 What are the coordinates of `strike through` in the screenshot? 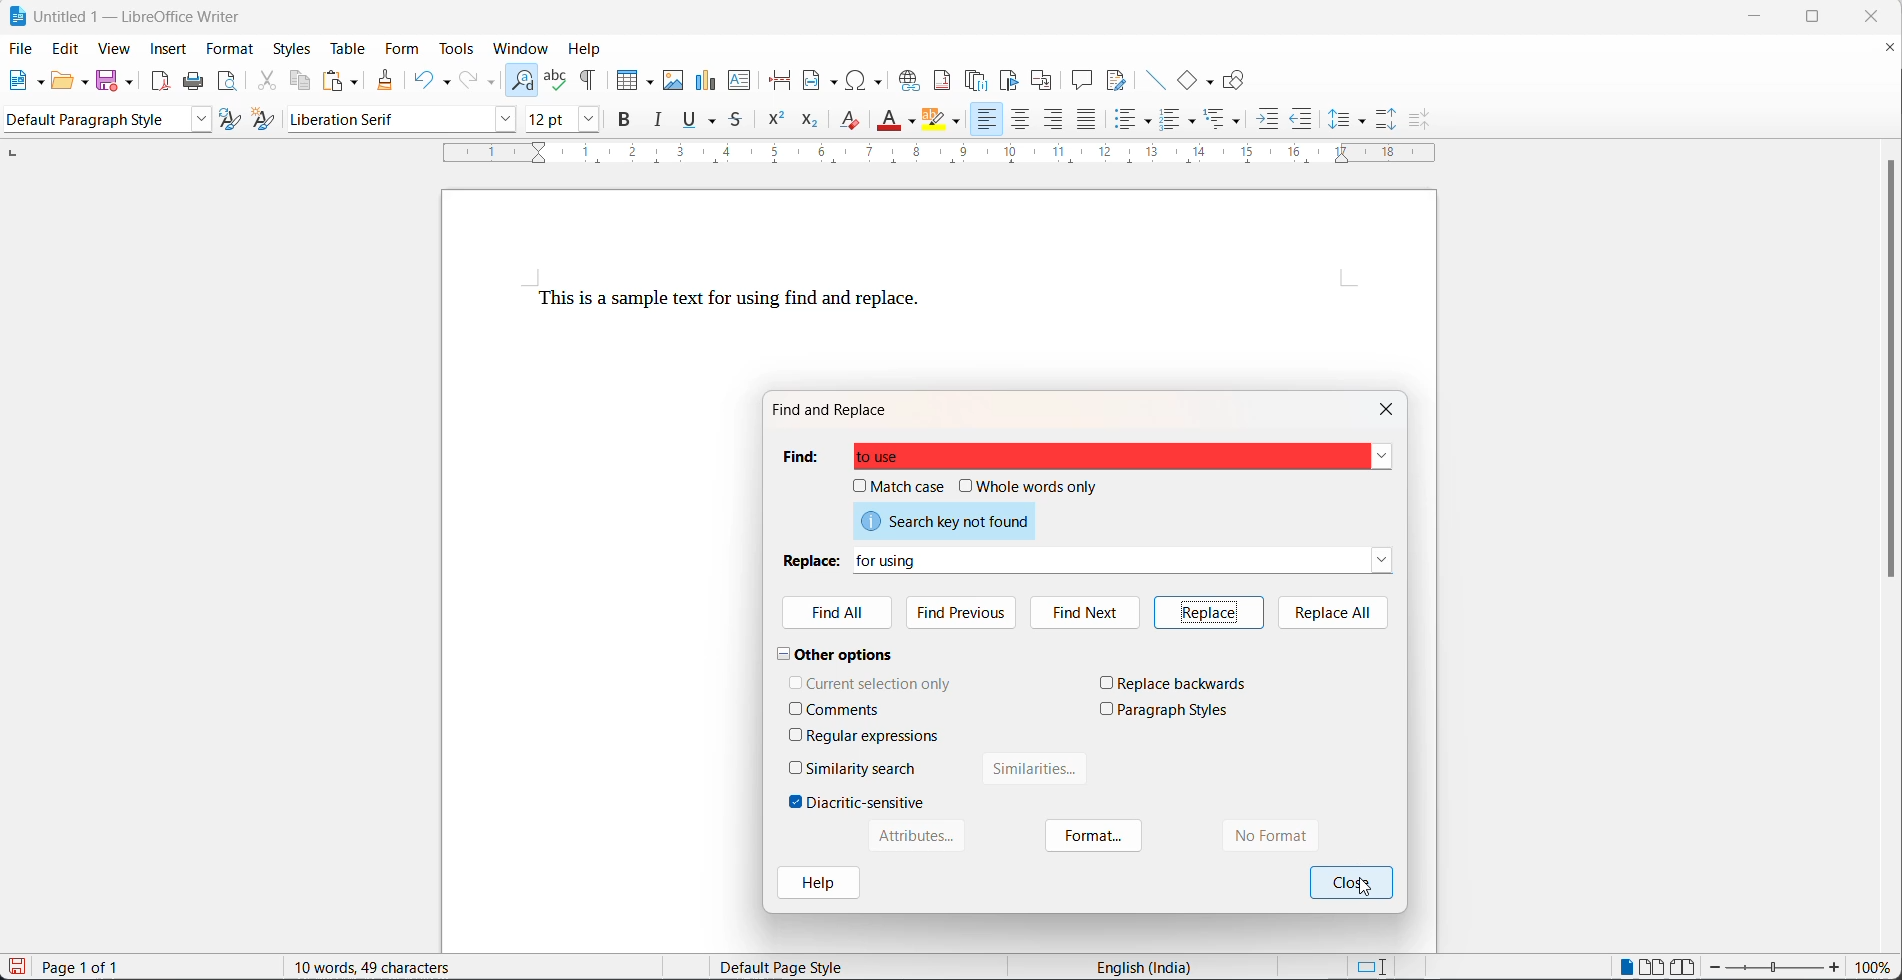 It's located at (739, 122).